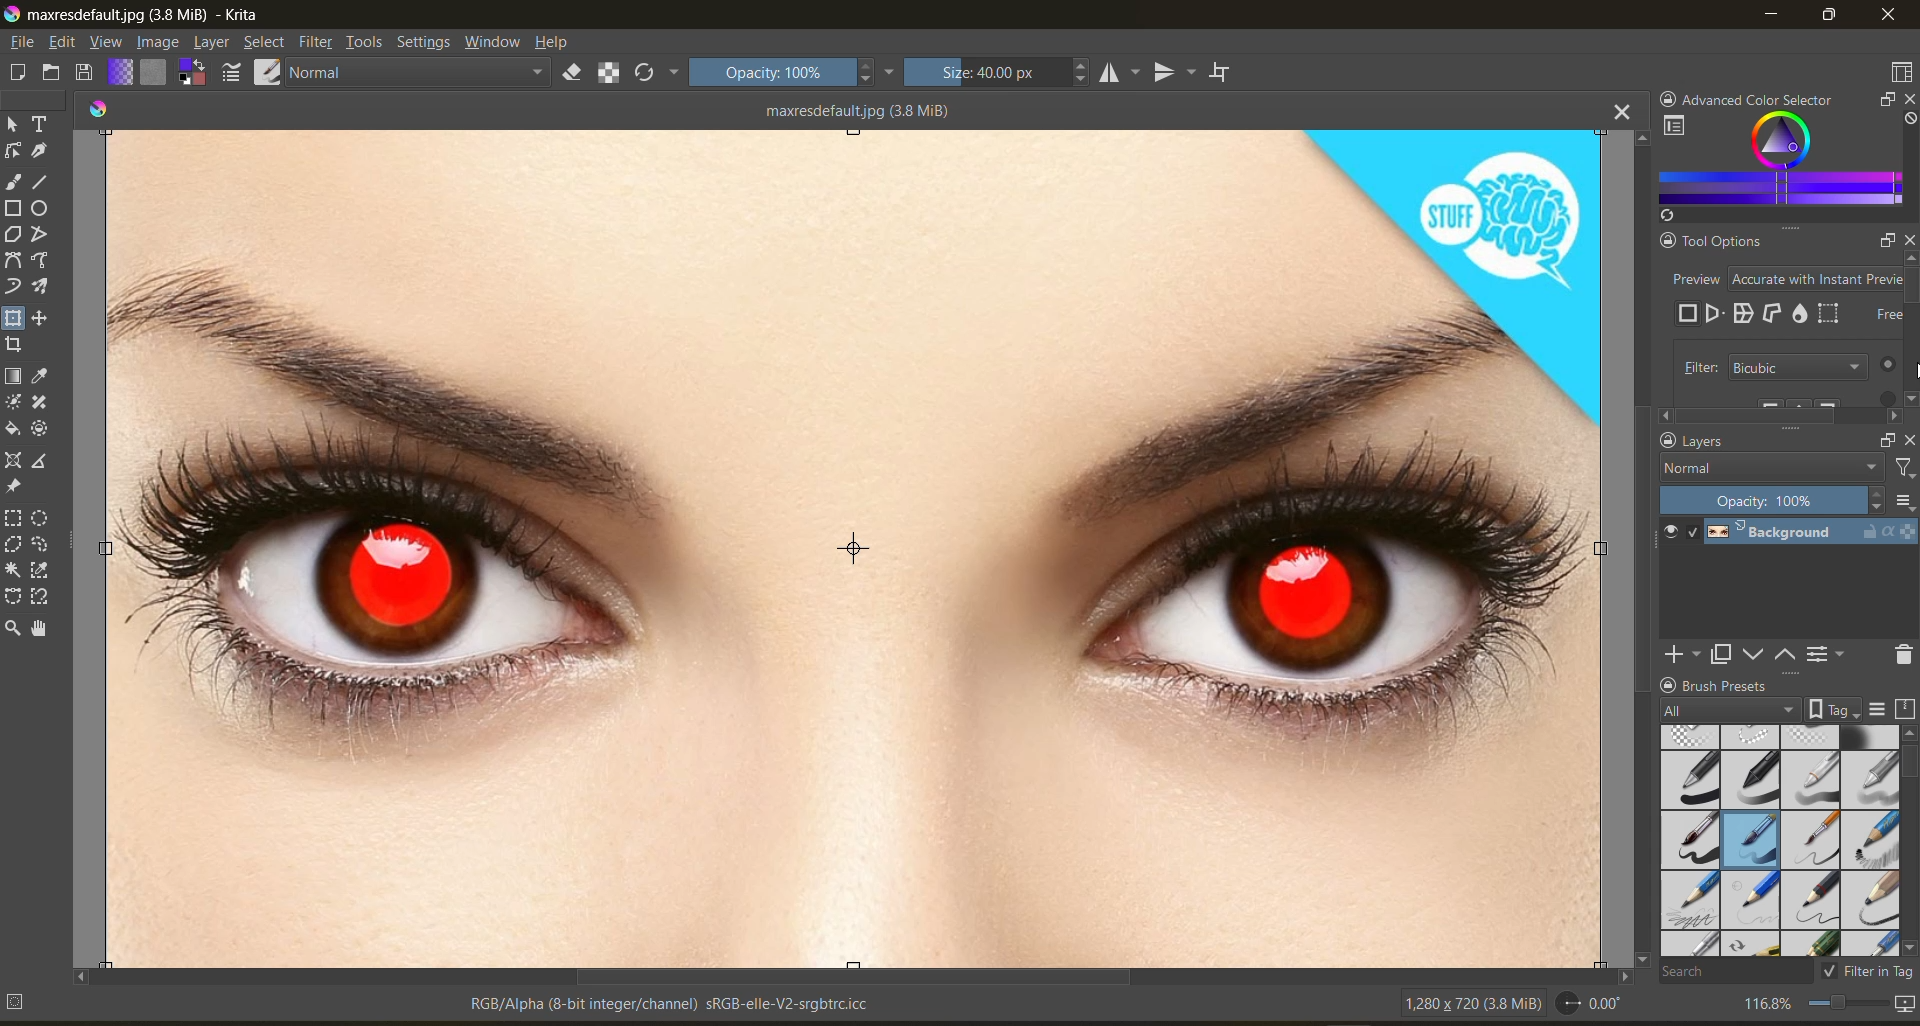 This screenshot has width=1920, height=1026. What do you see at coordinates (1765, 95) in the screenshot?
I see `Advanced color selector` at bounding box center [1765, 95].